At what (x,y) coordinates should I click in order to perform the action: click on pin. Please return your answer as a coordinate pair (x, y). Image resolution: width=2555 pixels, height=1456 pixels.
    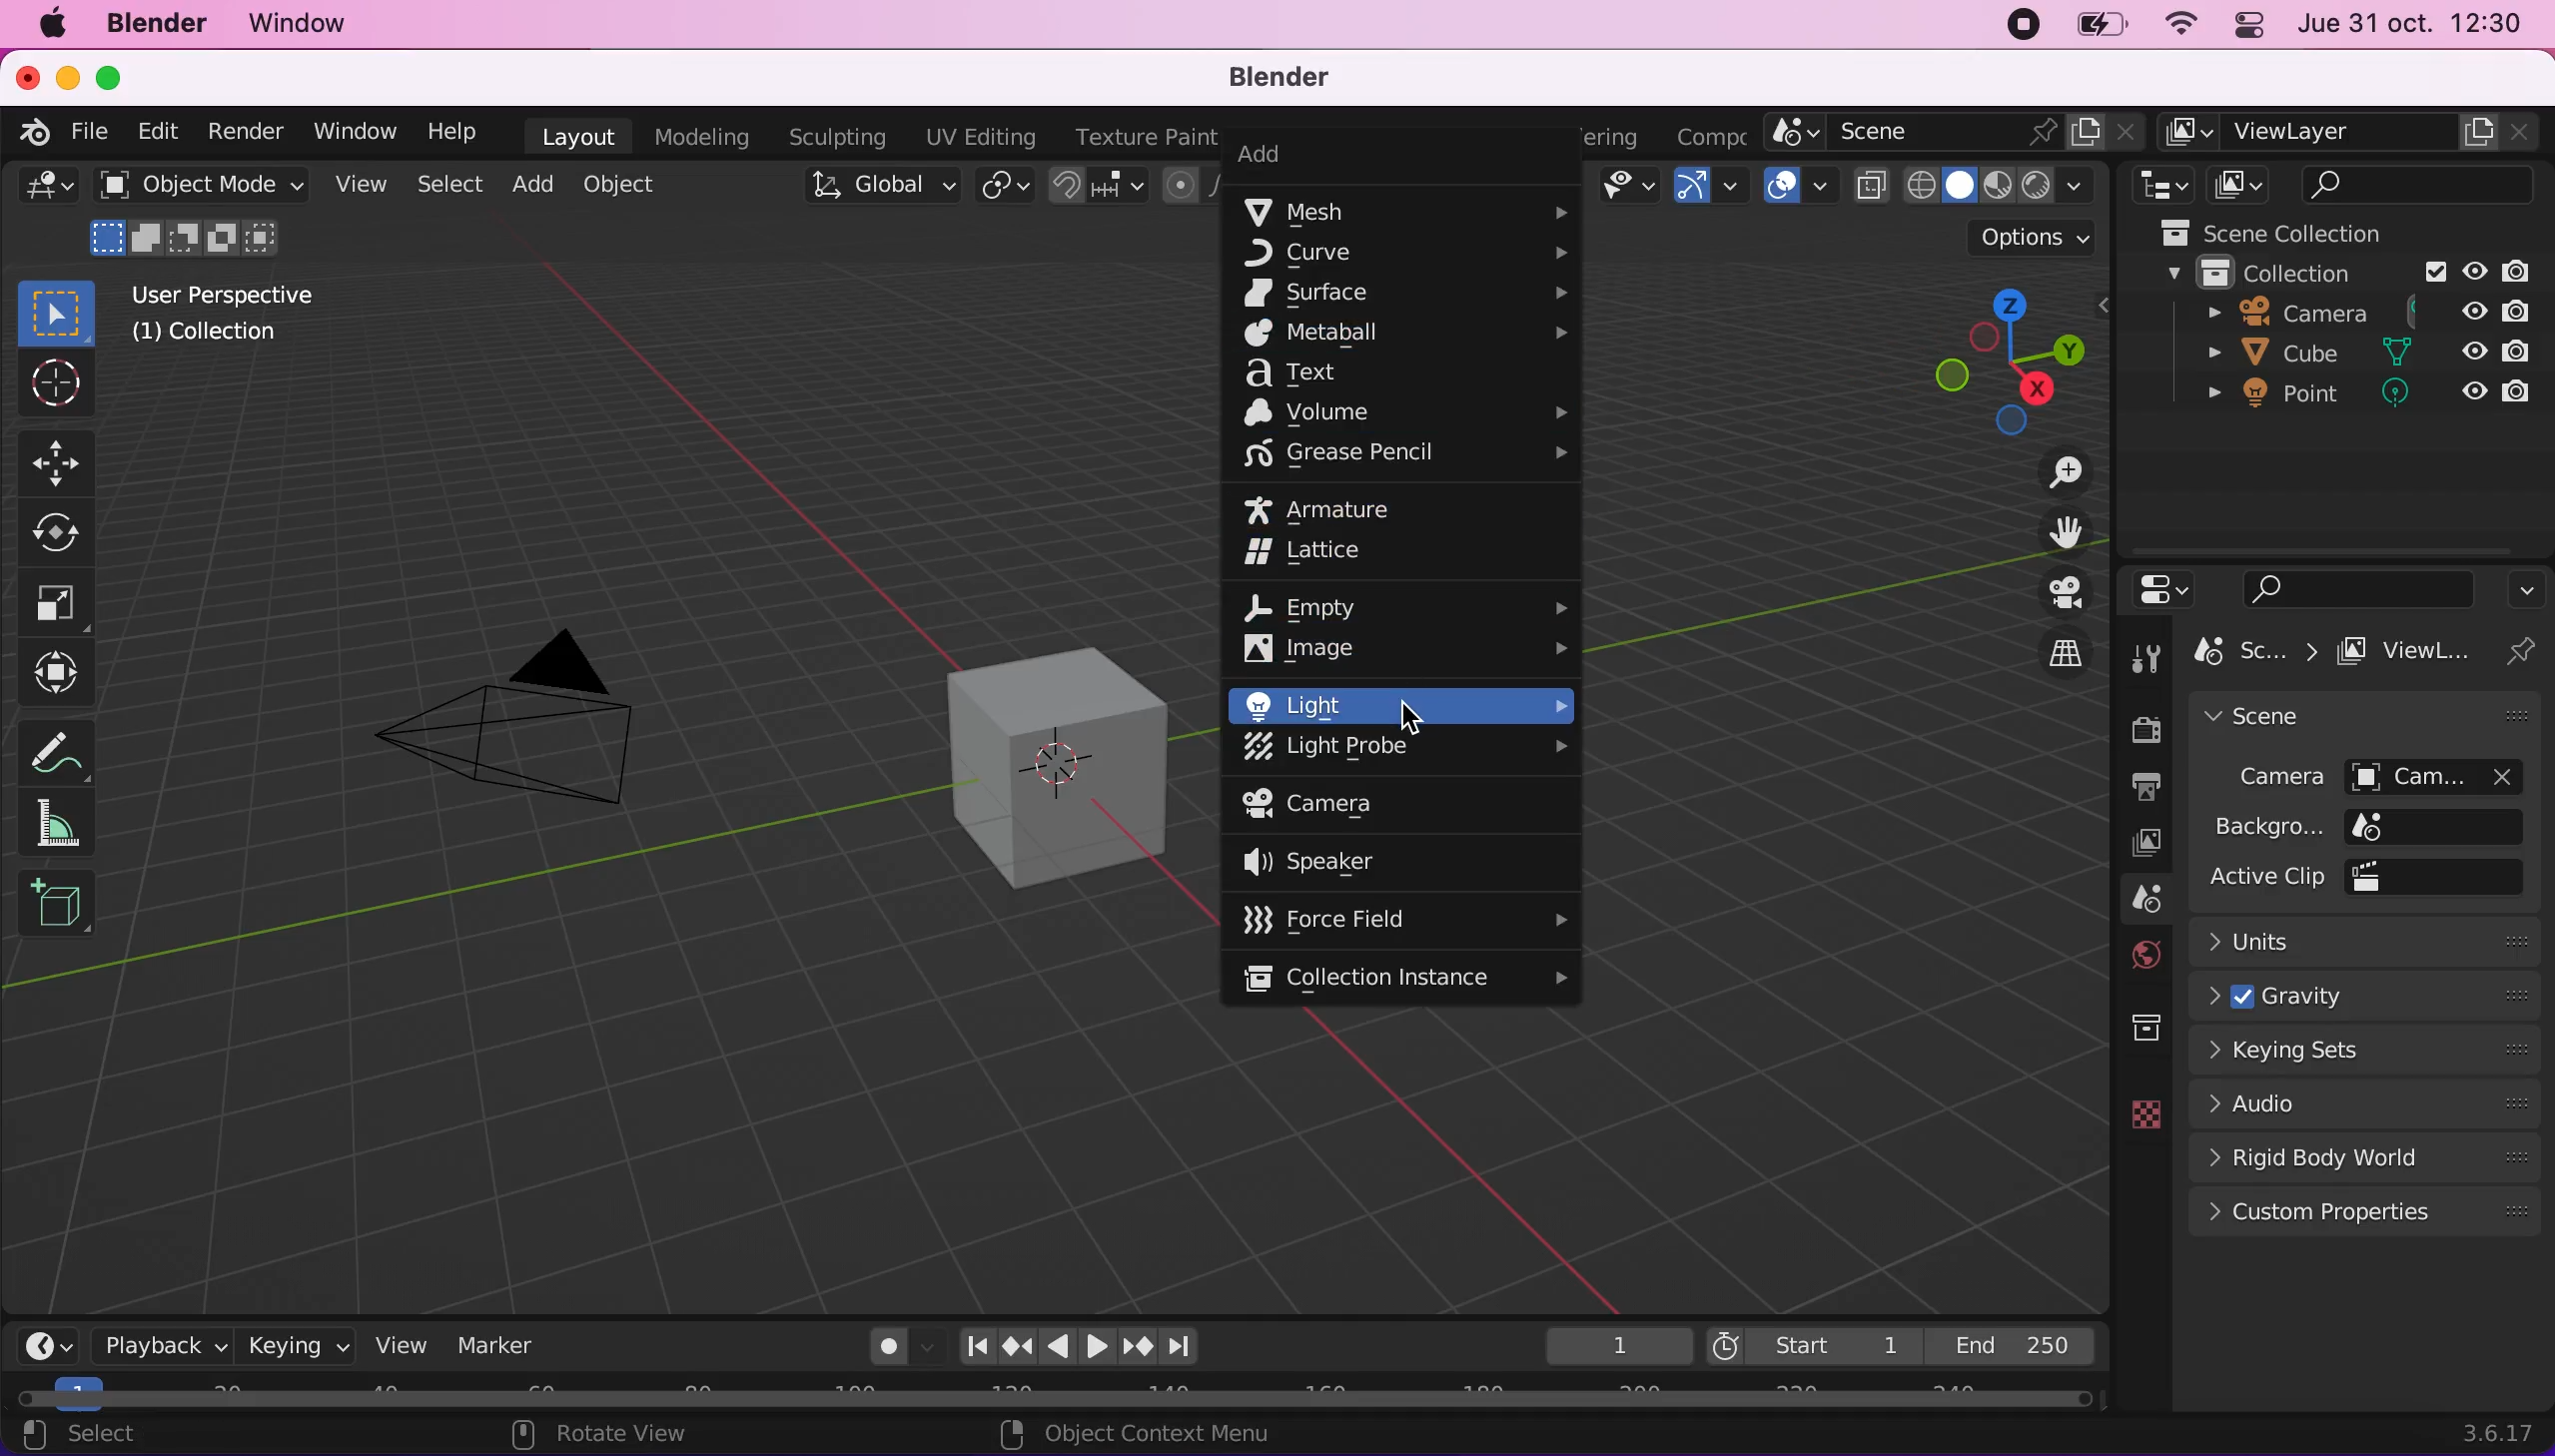
    Looking at the image, I should click on (2528, 651).